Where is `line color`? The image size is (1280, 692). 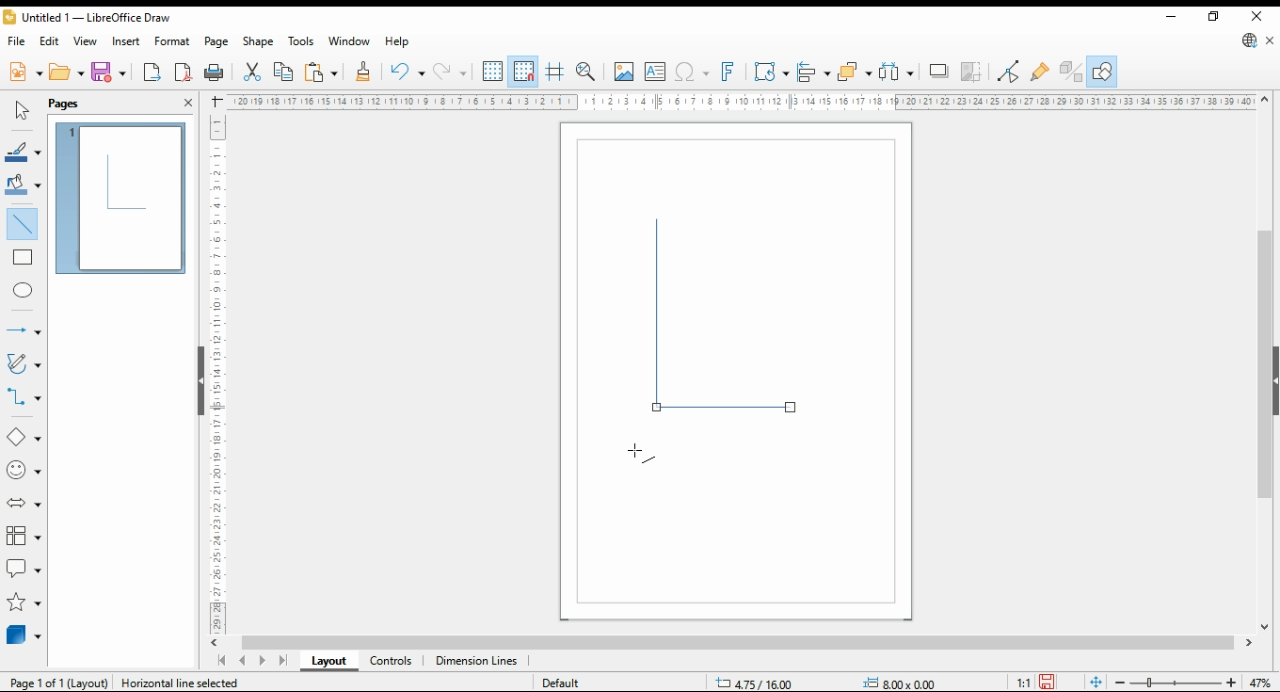 line color is located at coordinates (22, 153).